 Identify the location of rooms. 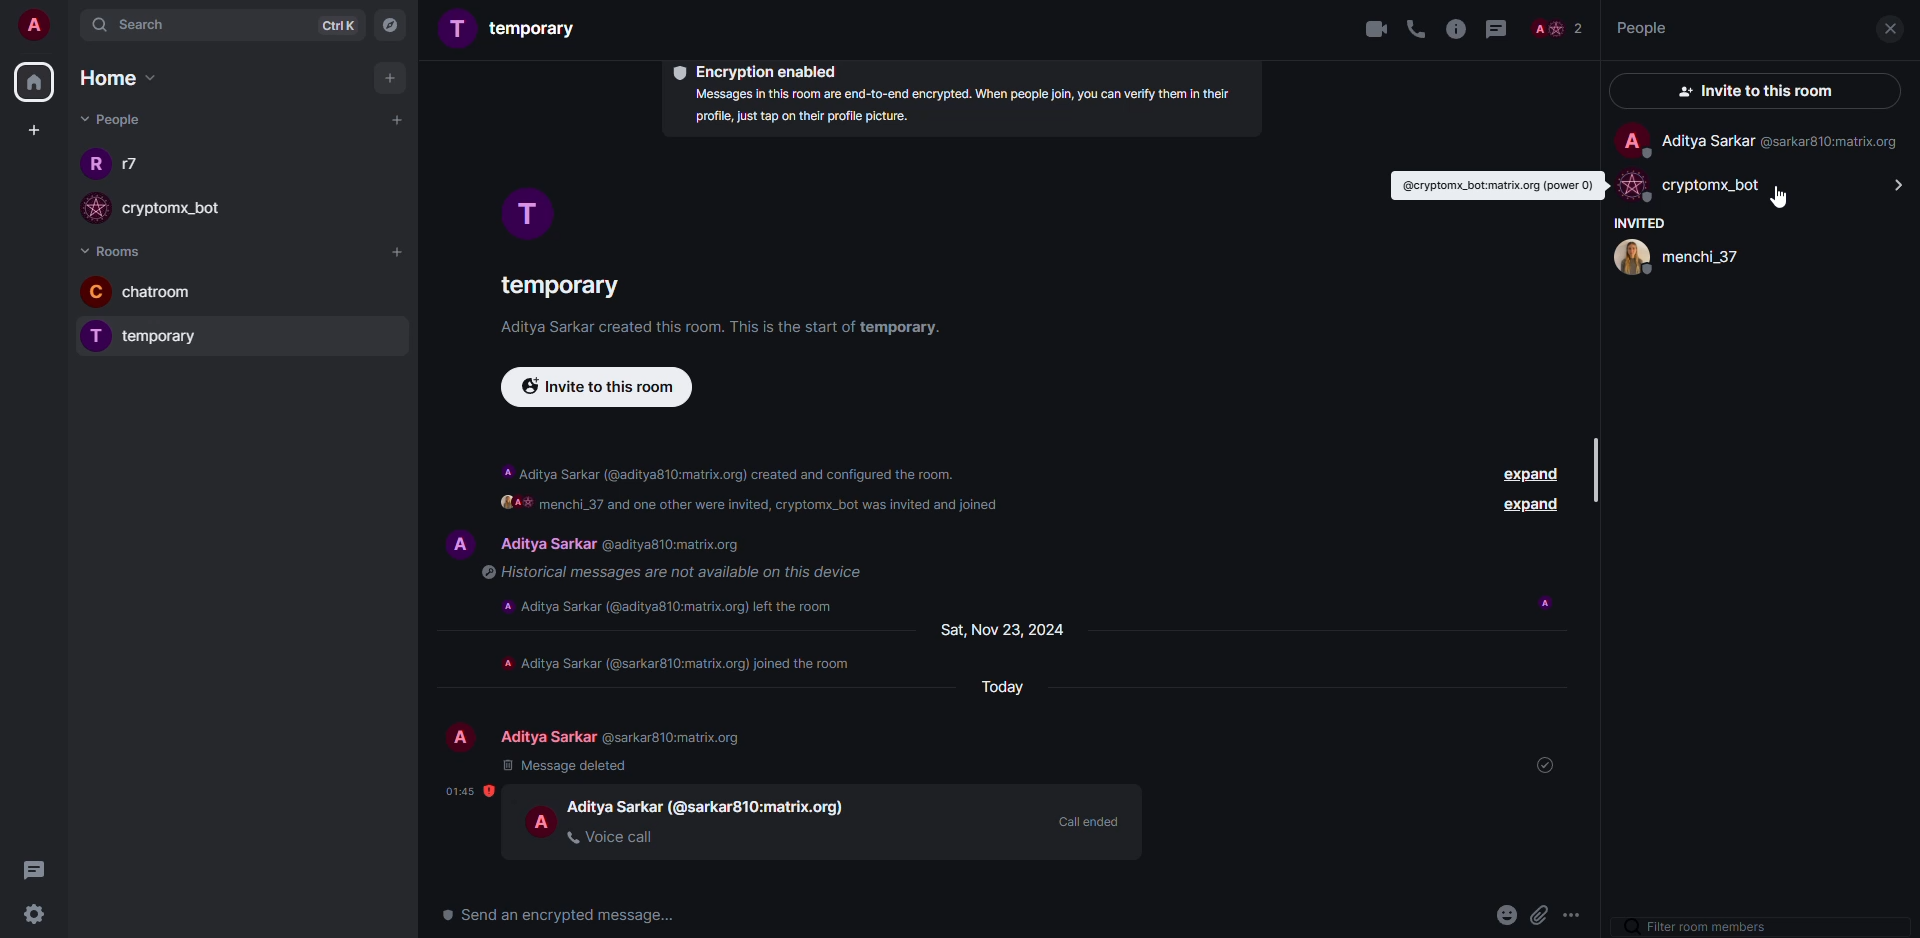
(118, 250).